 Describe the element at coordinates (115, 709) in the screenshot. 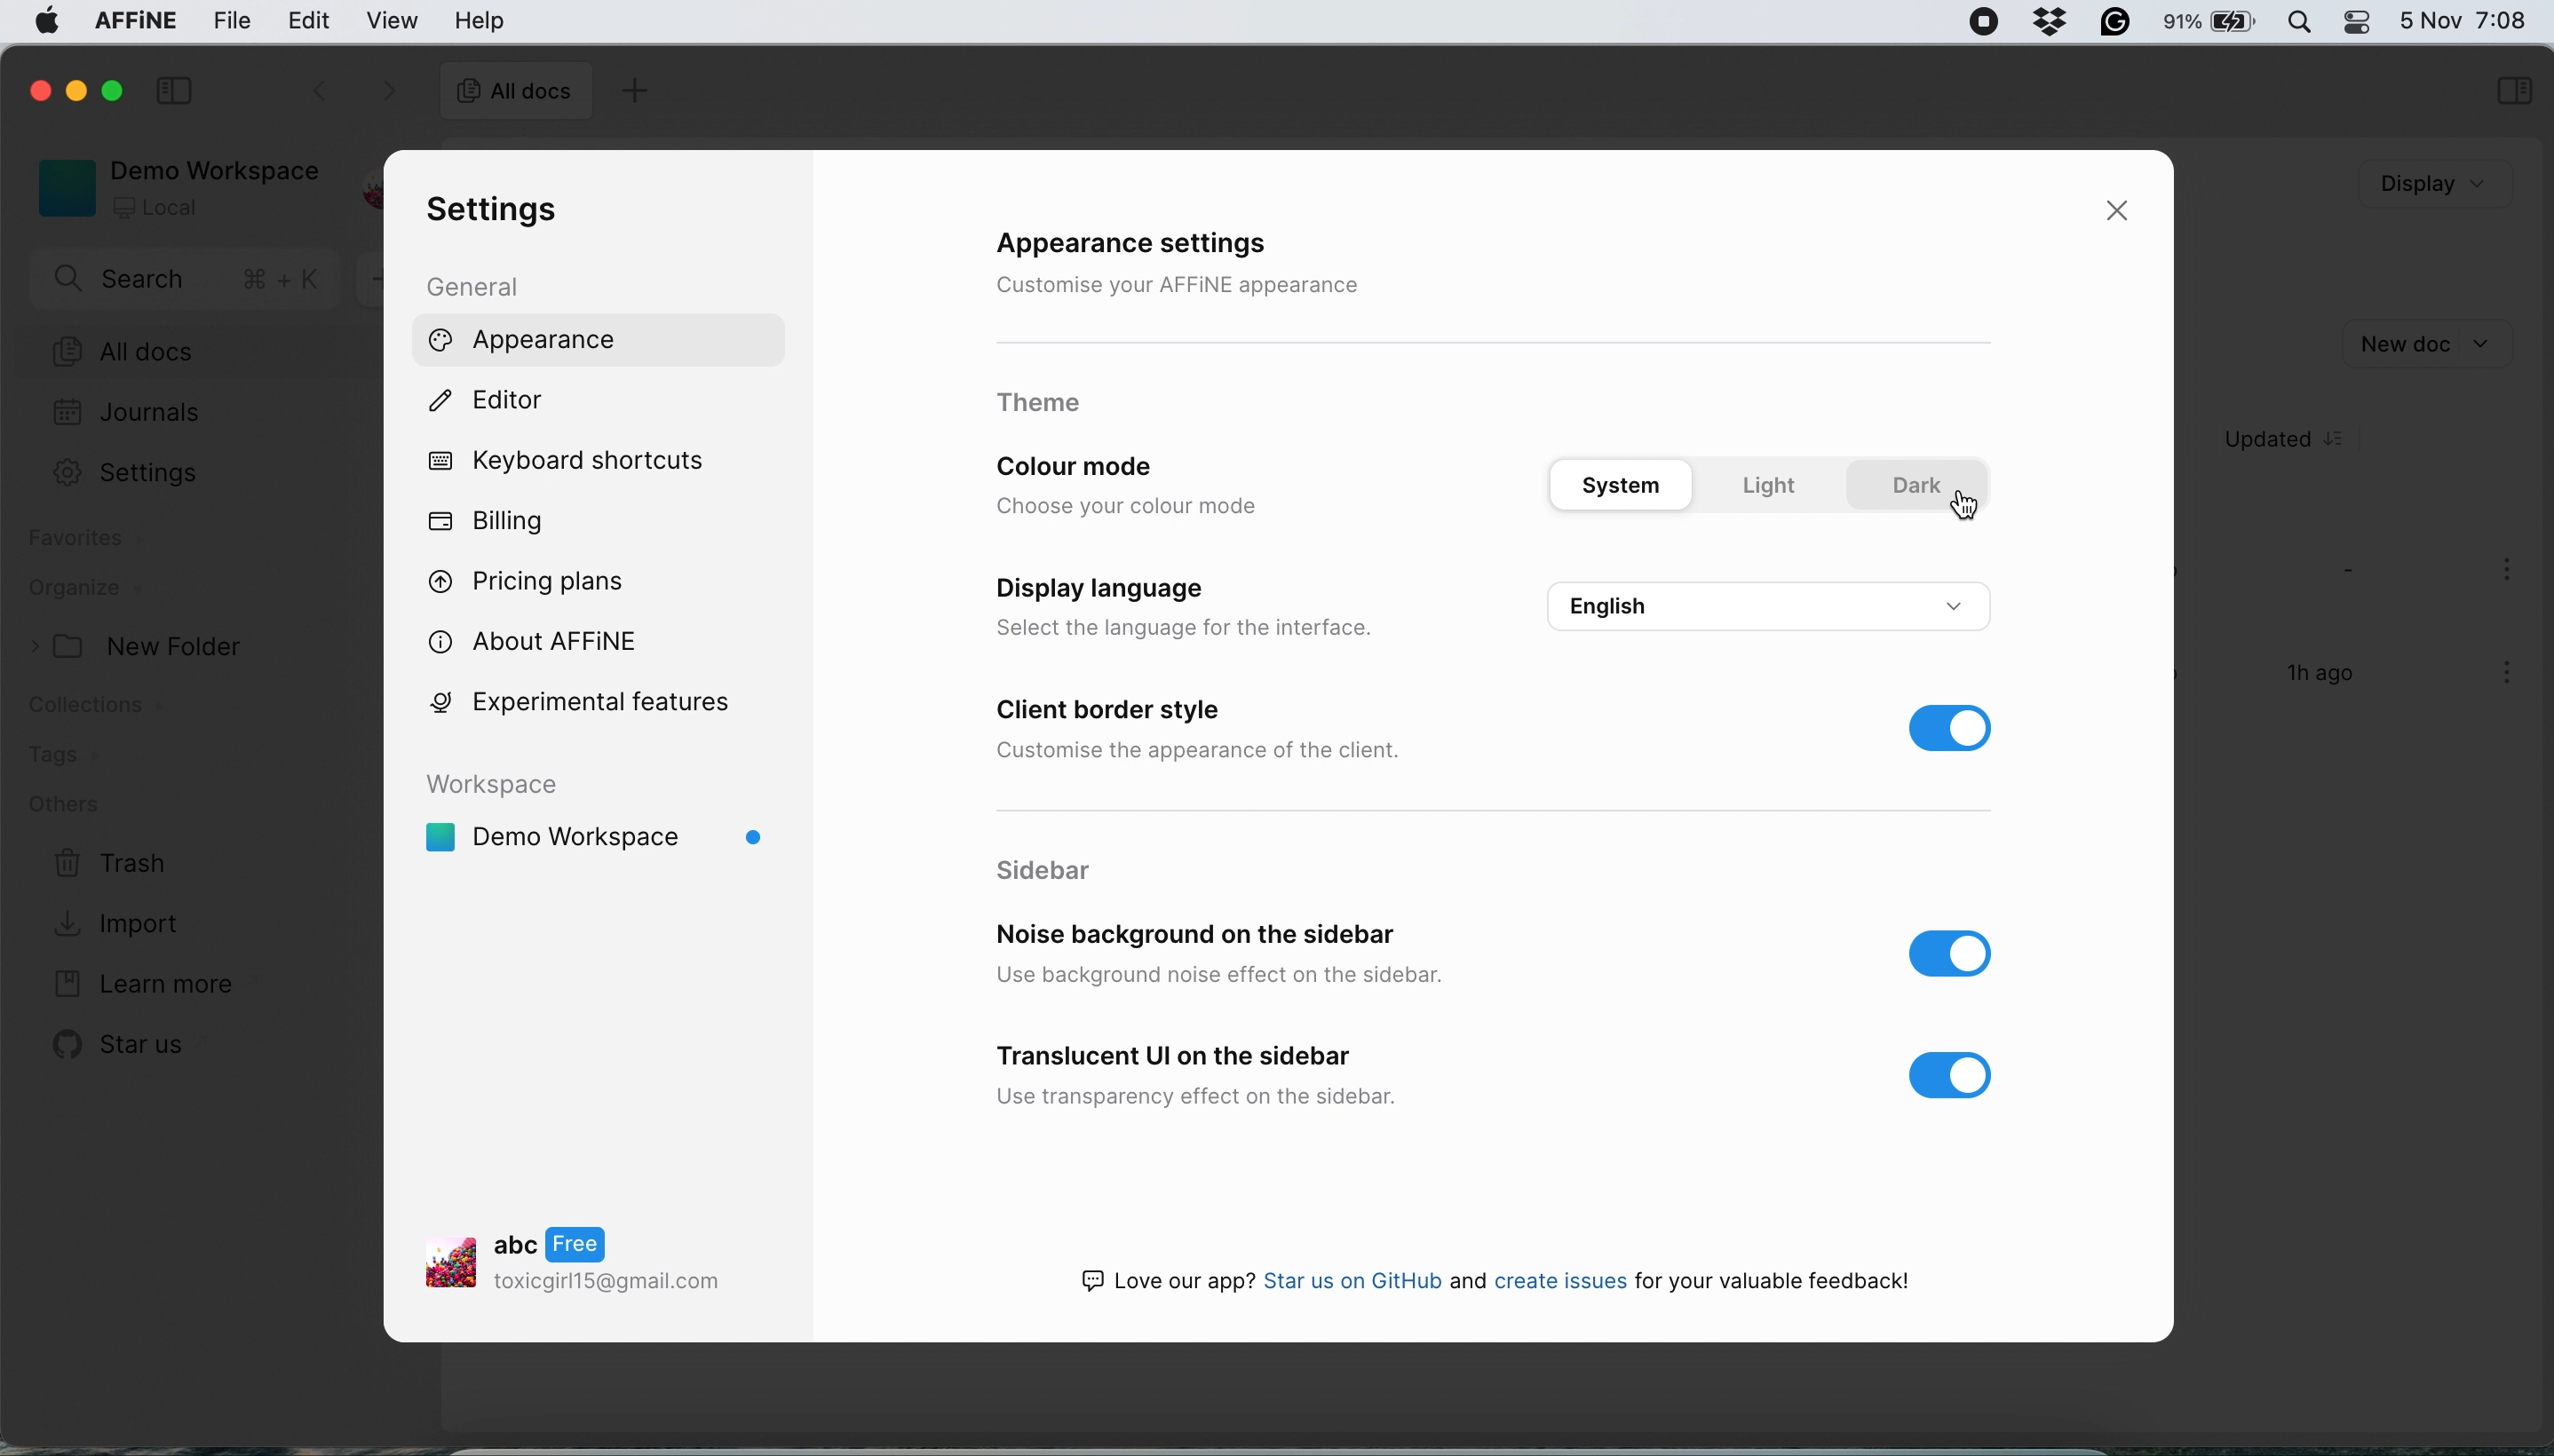

I see `collections` at that location.